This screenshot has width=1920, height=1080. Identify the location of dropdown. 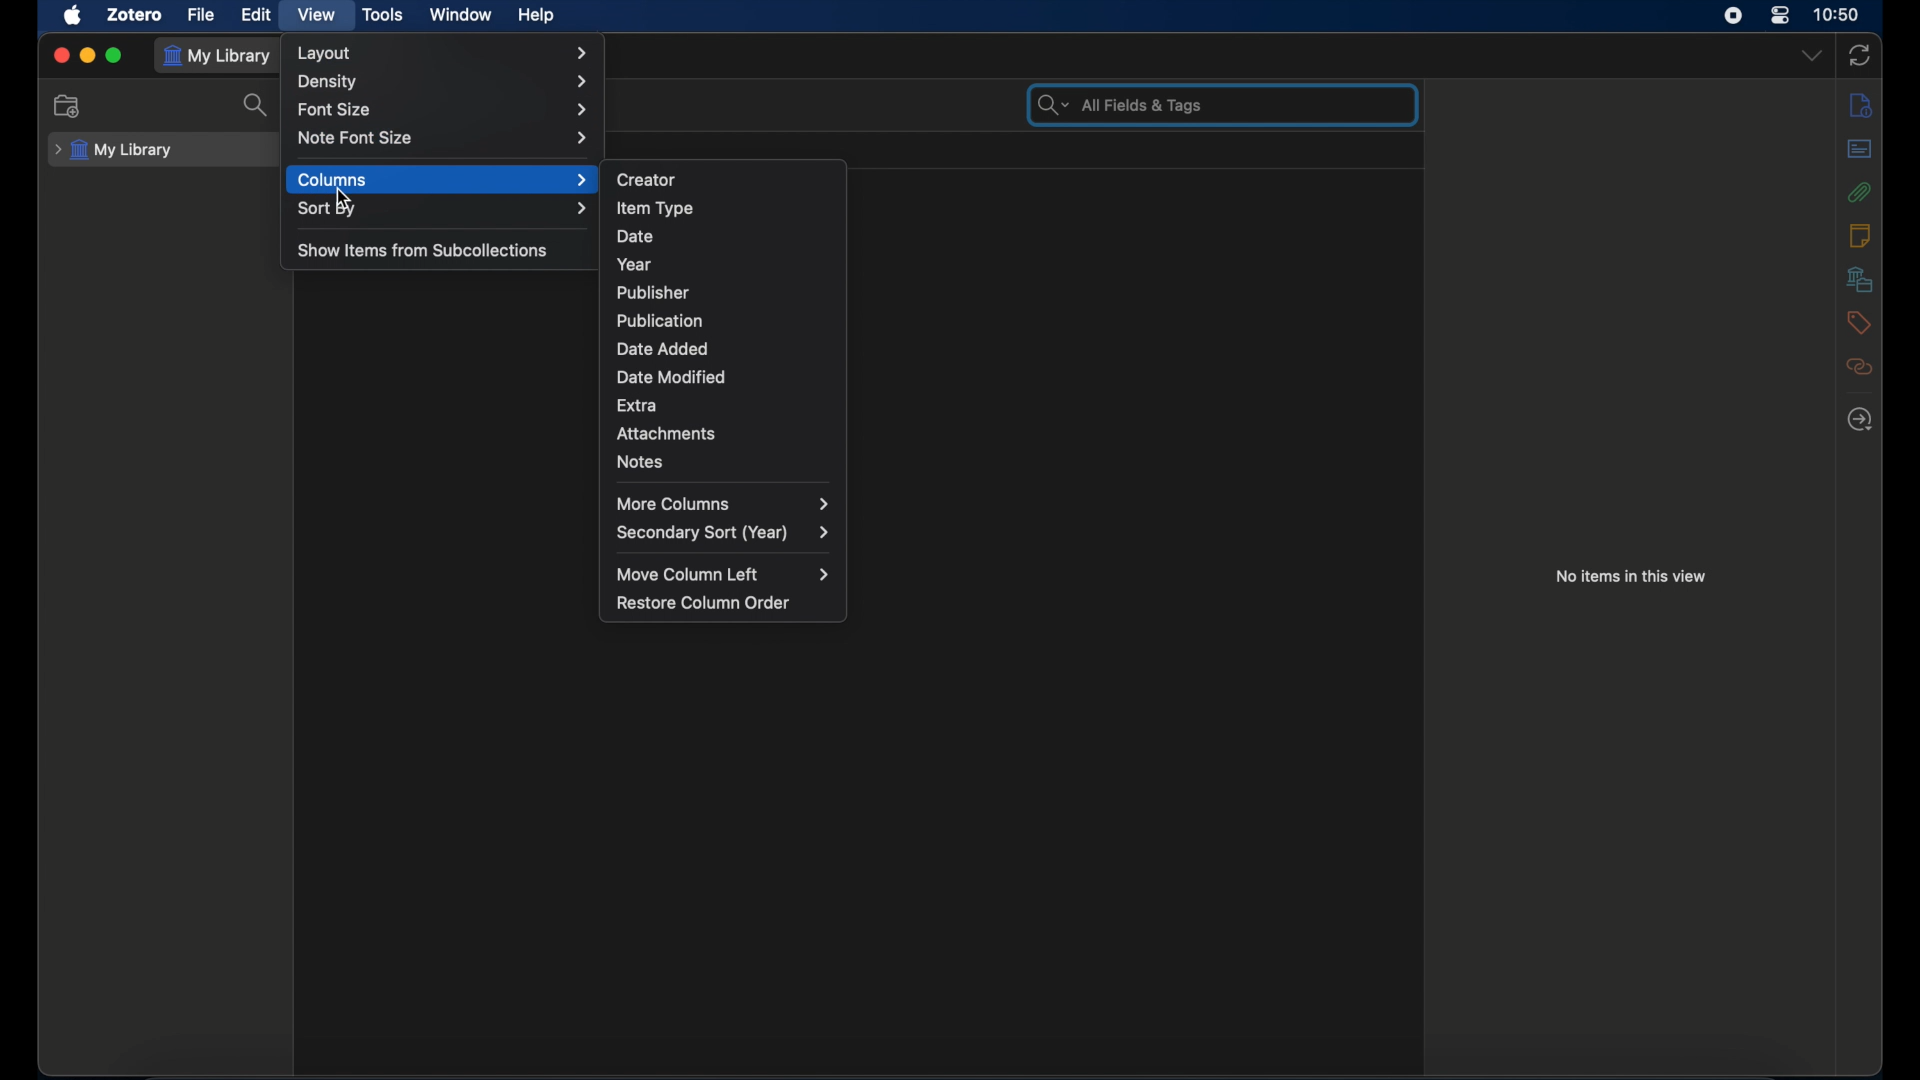
(1812, 54).